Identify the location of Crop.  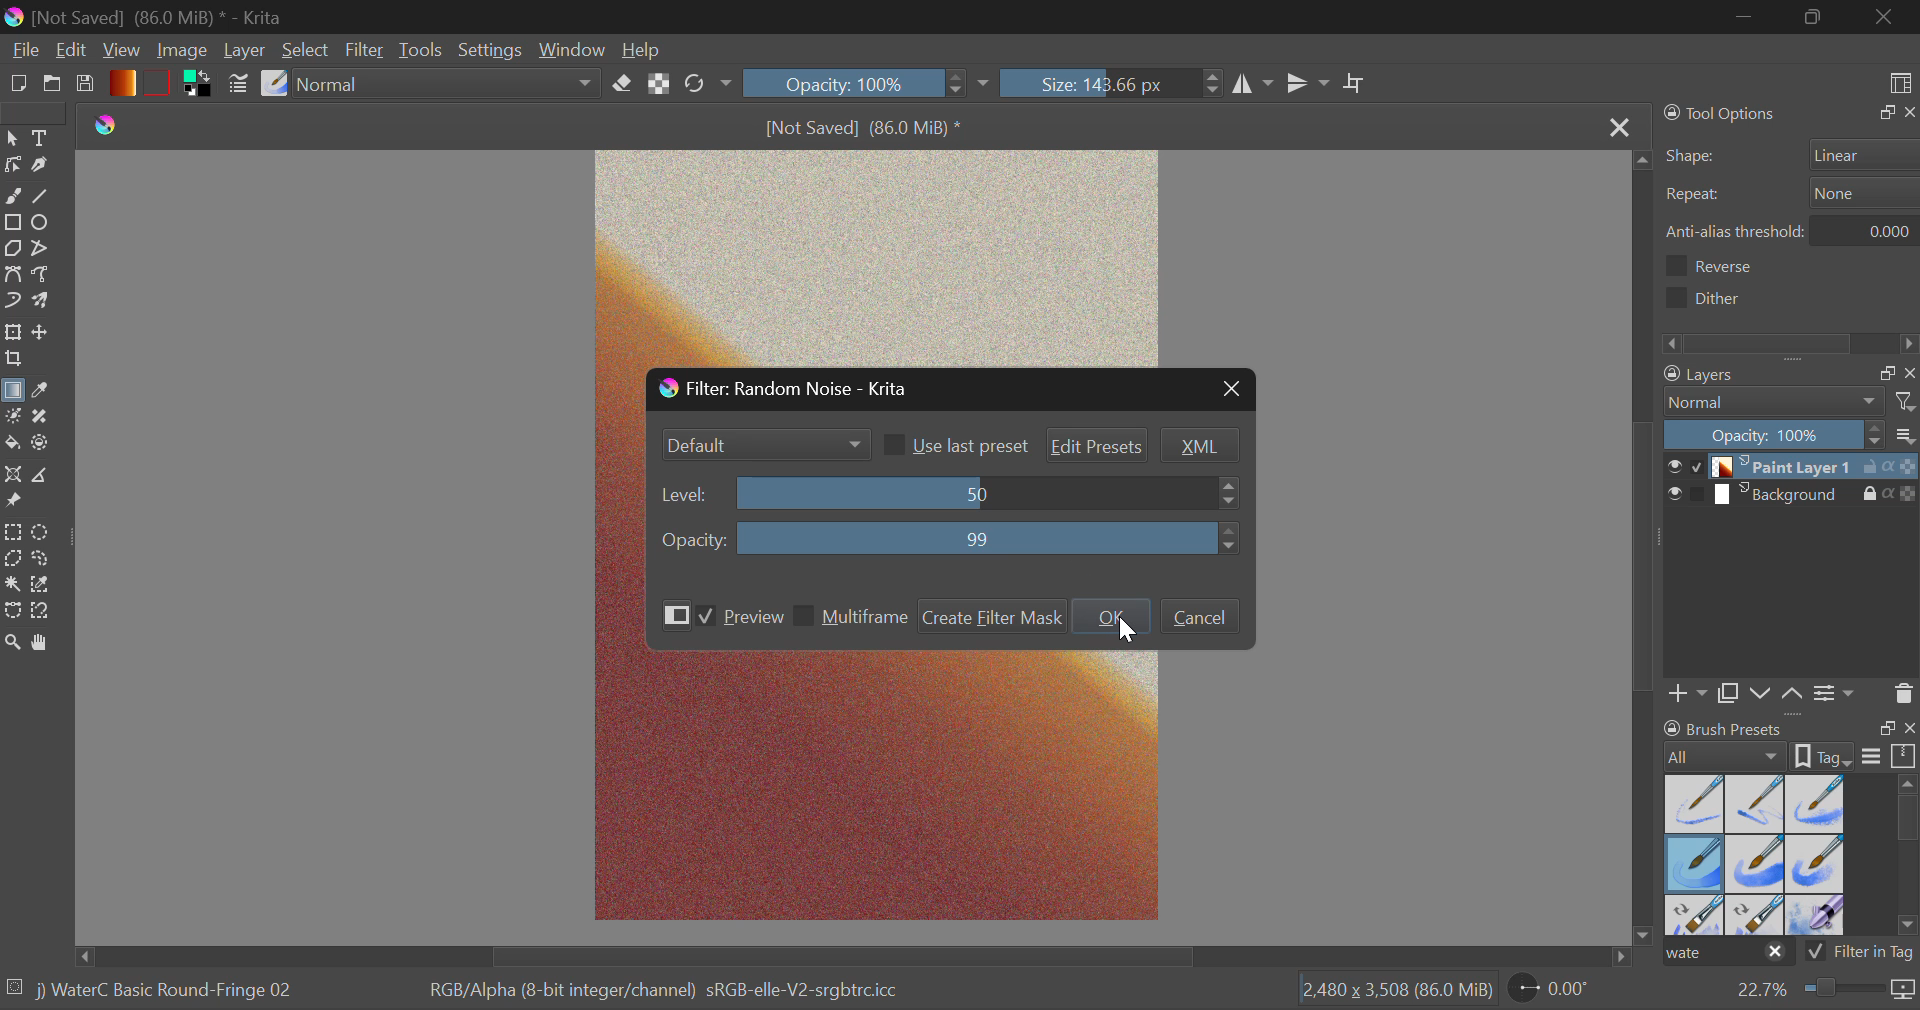
(1356, 85).